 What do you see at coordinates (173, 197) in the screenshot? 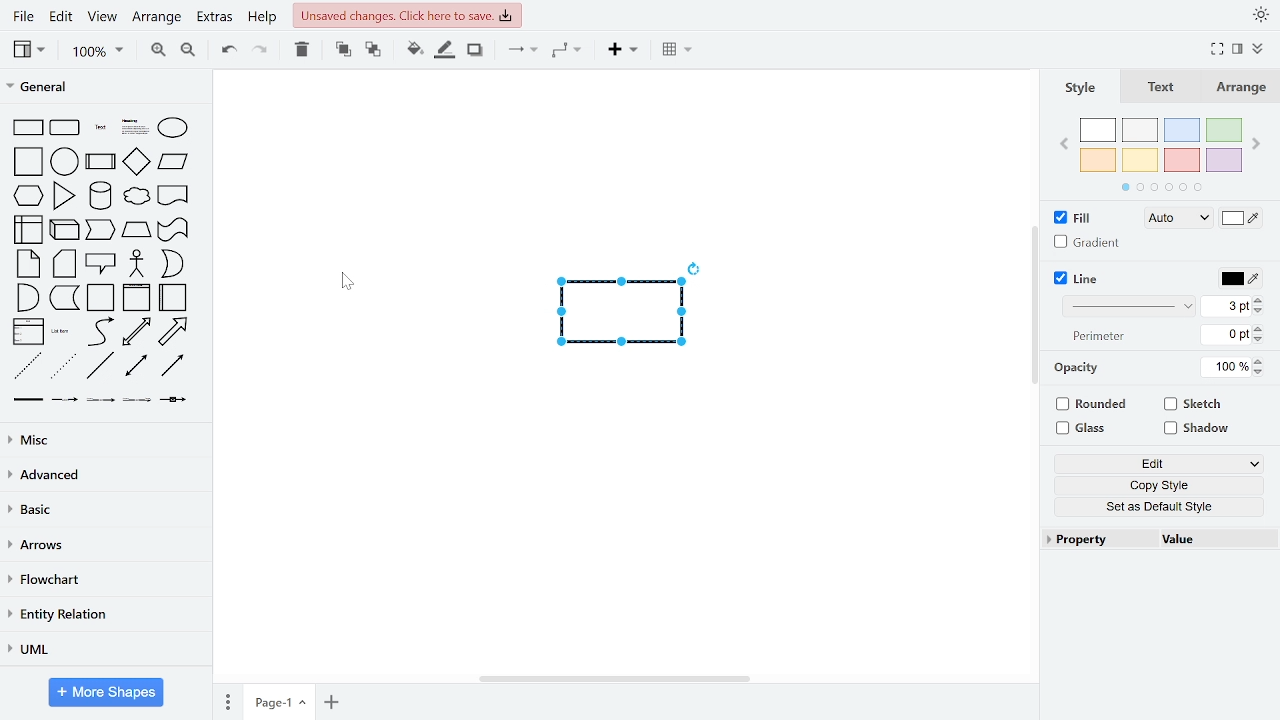
I see `general shapes` at bounding box center [173, 197].